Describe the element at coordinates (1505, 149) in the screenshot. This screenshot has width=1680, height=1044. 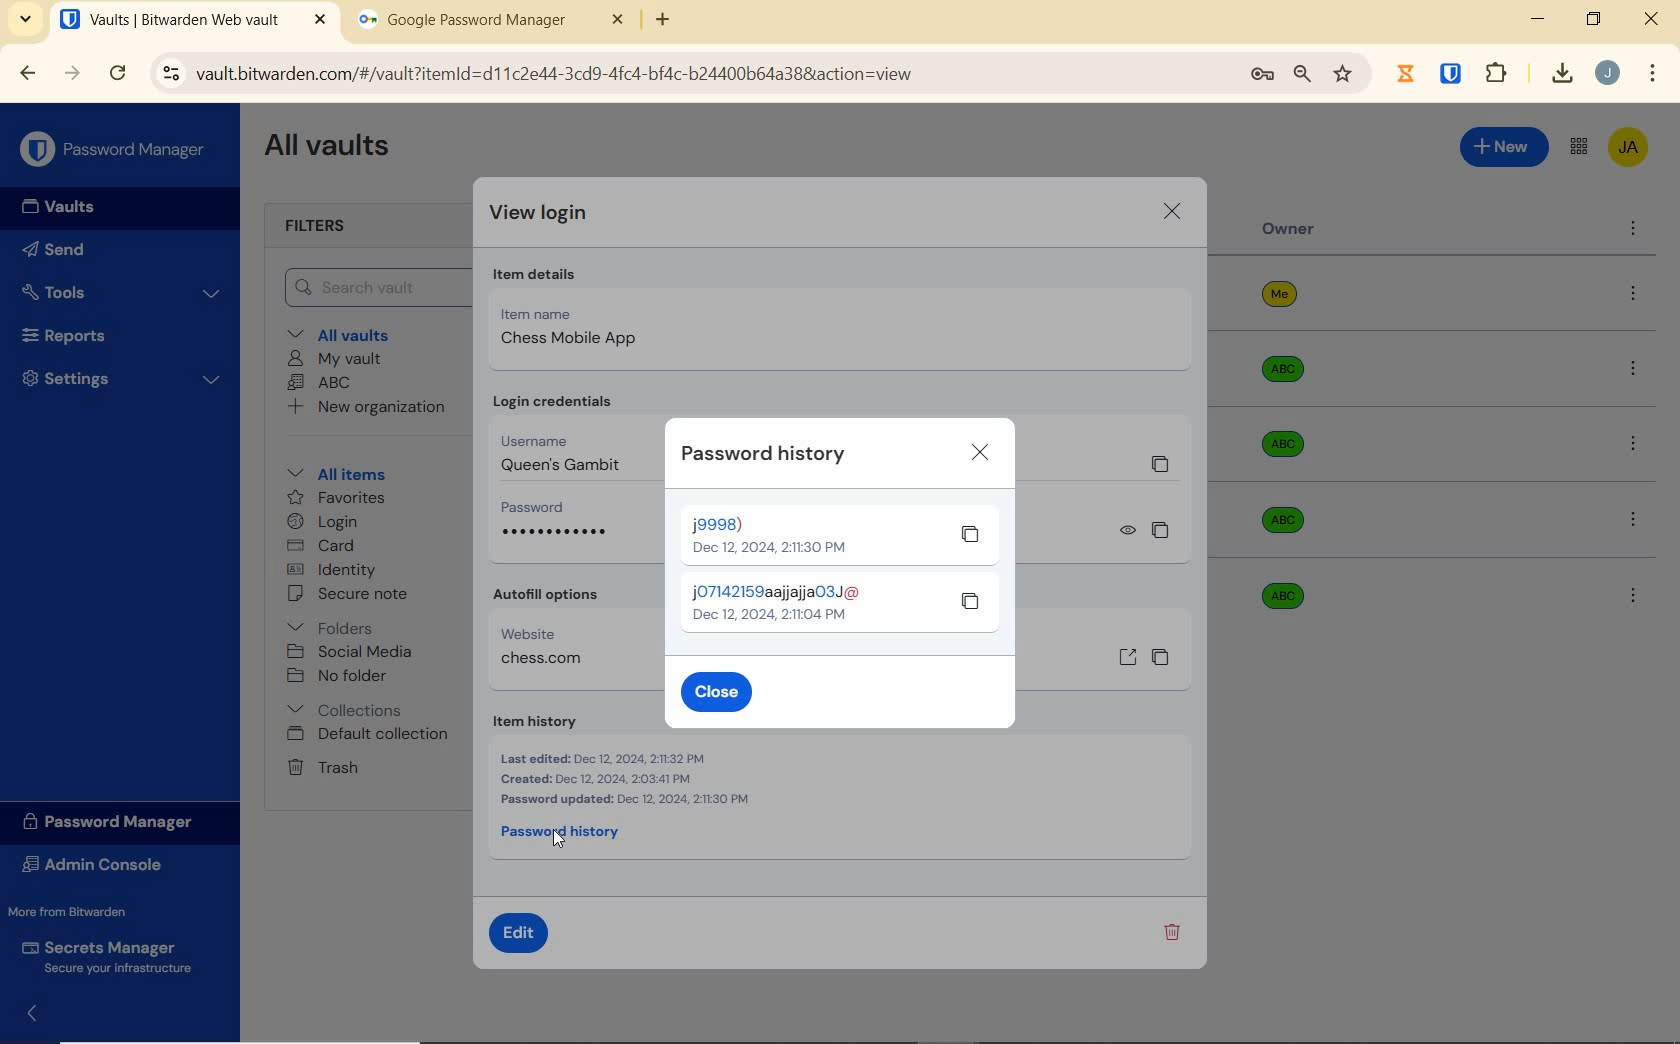
I see `New` at that location.